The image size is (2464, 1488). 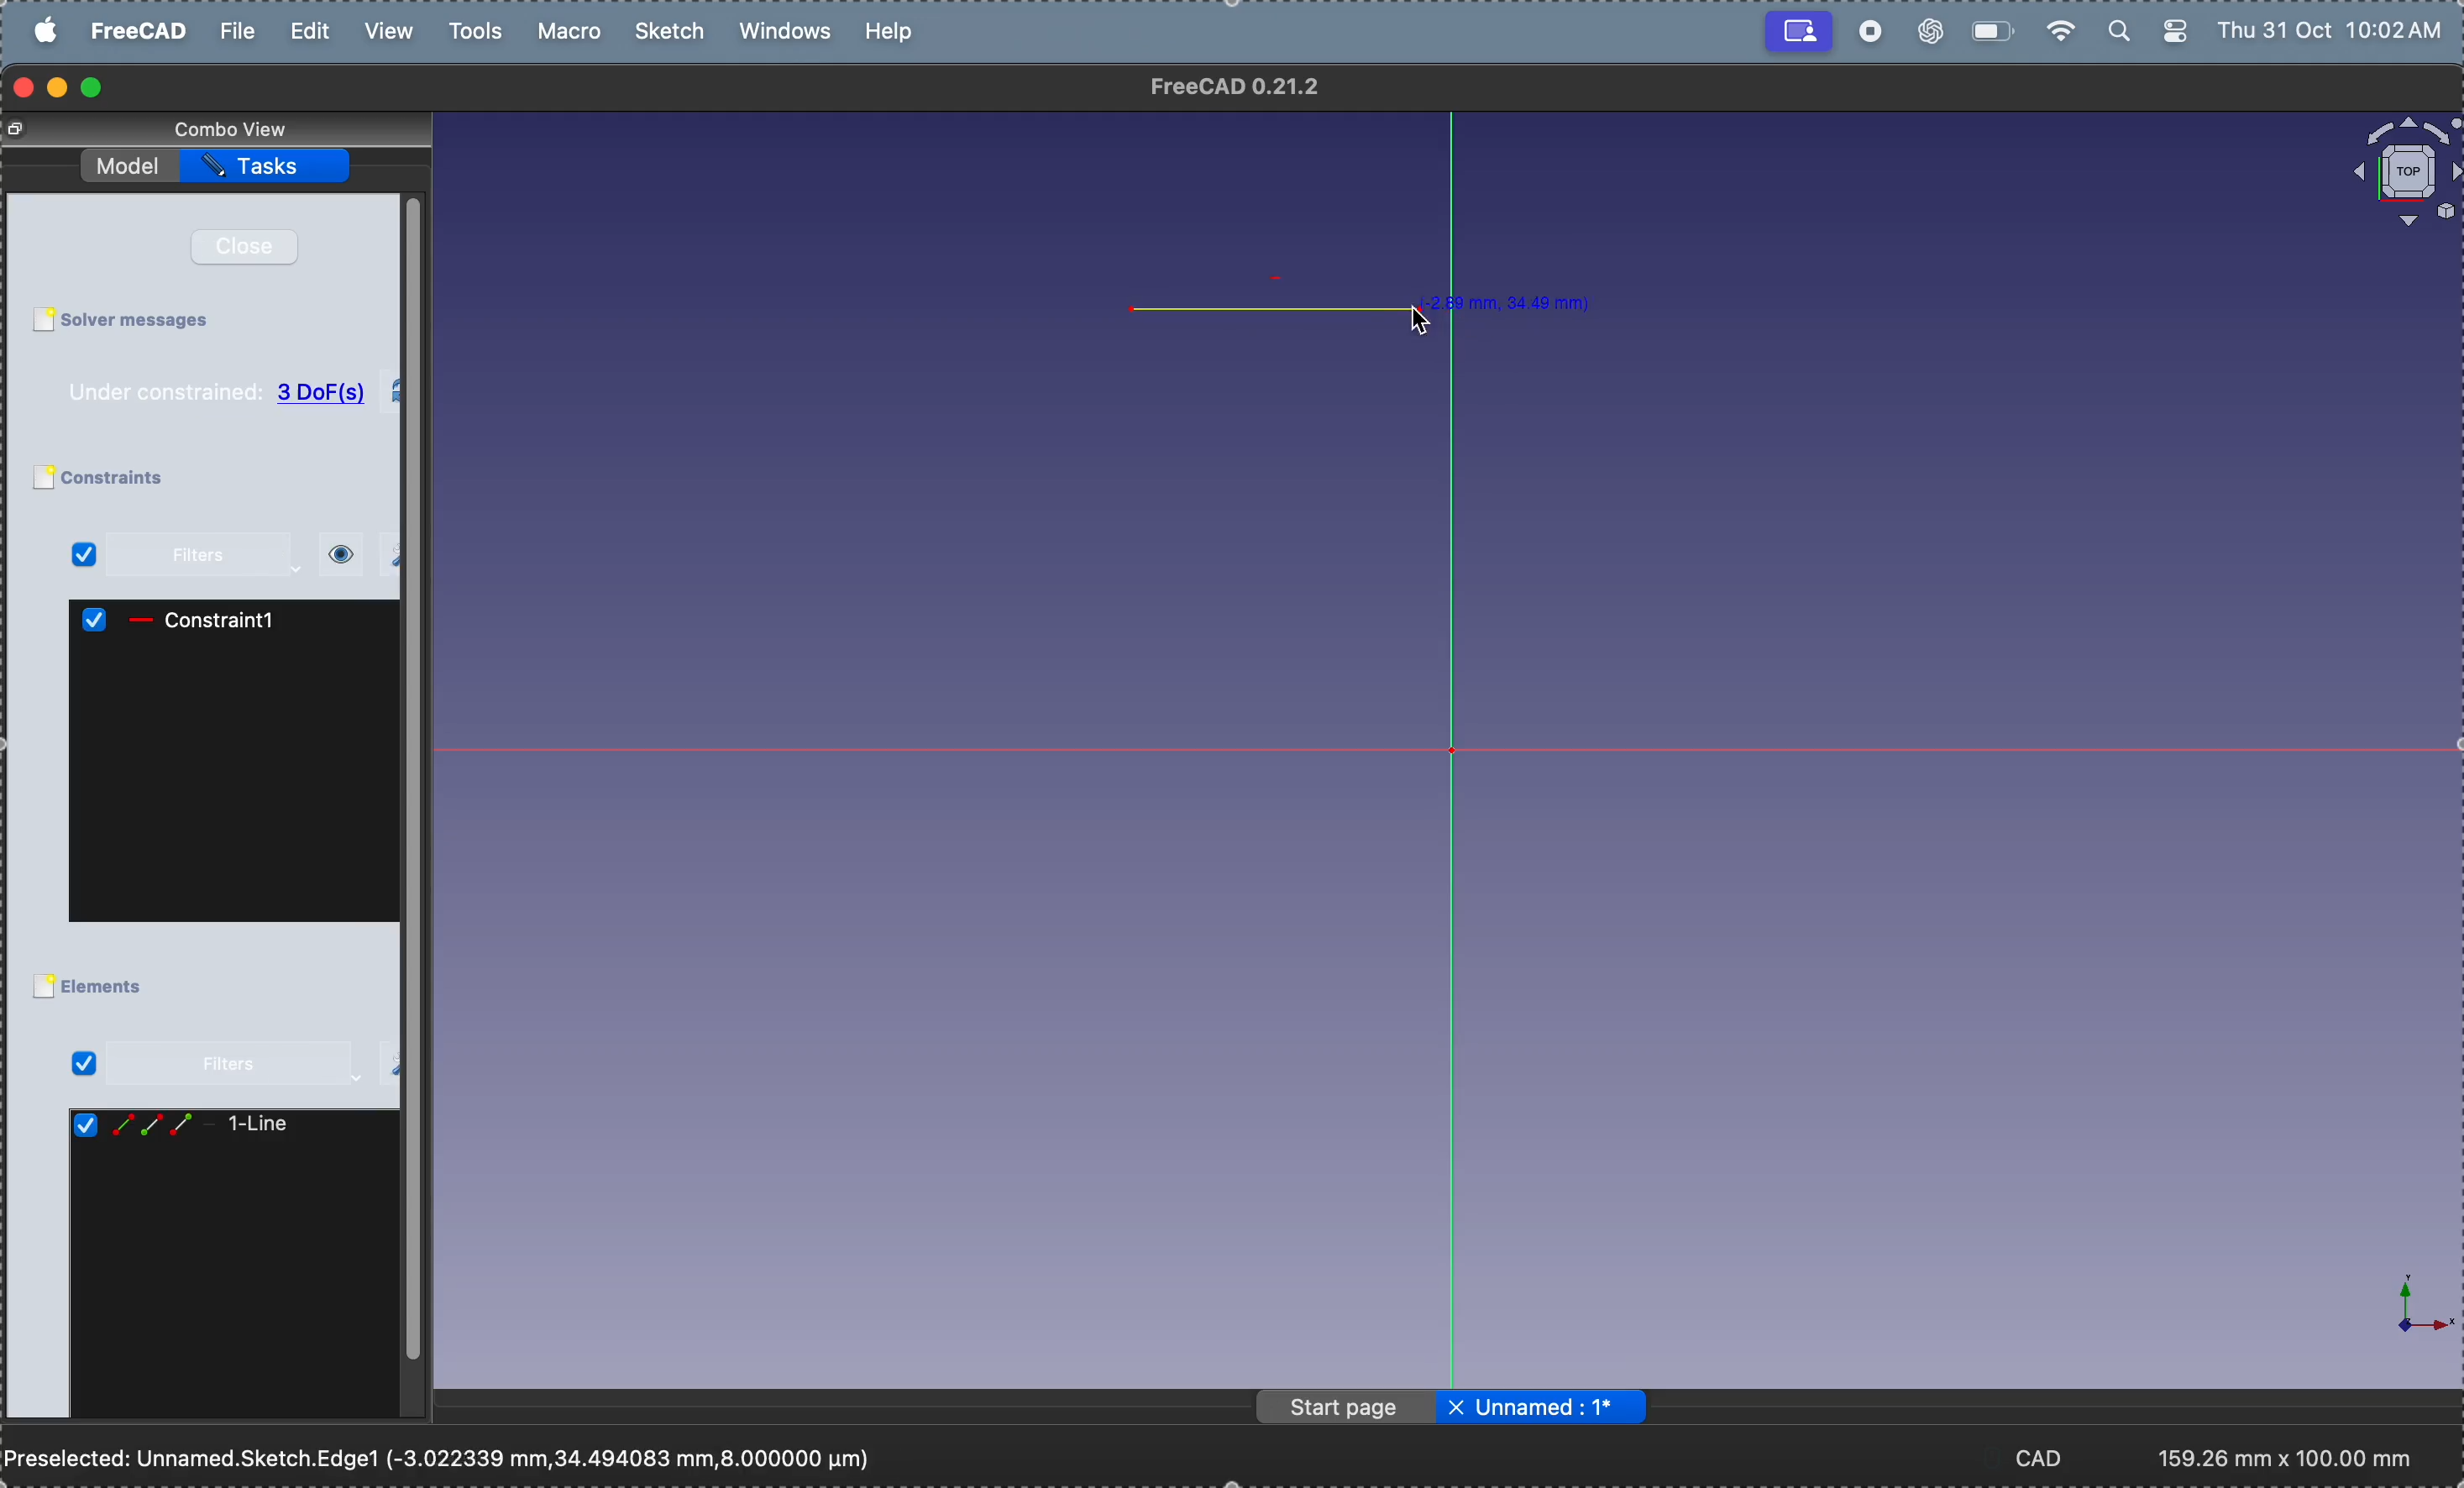 I want to click on filters, so click(x=204, y=556).